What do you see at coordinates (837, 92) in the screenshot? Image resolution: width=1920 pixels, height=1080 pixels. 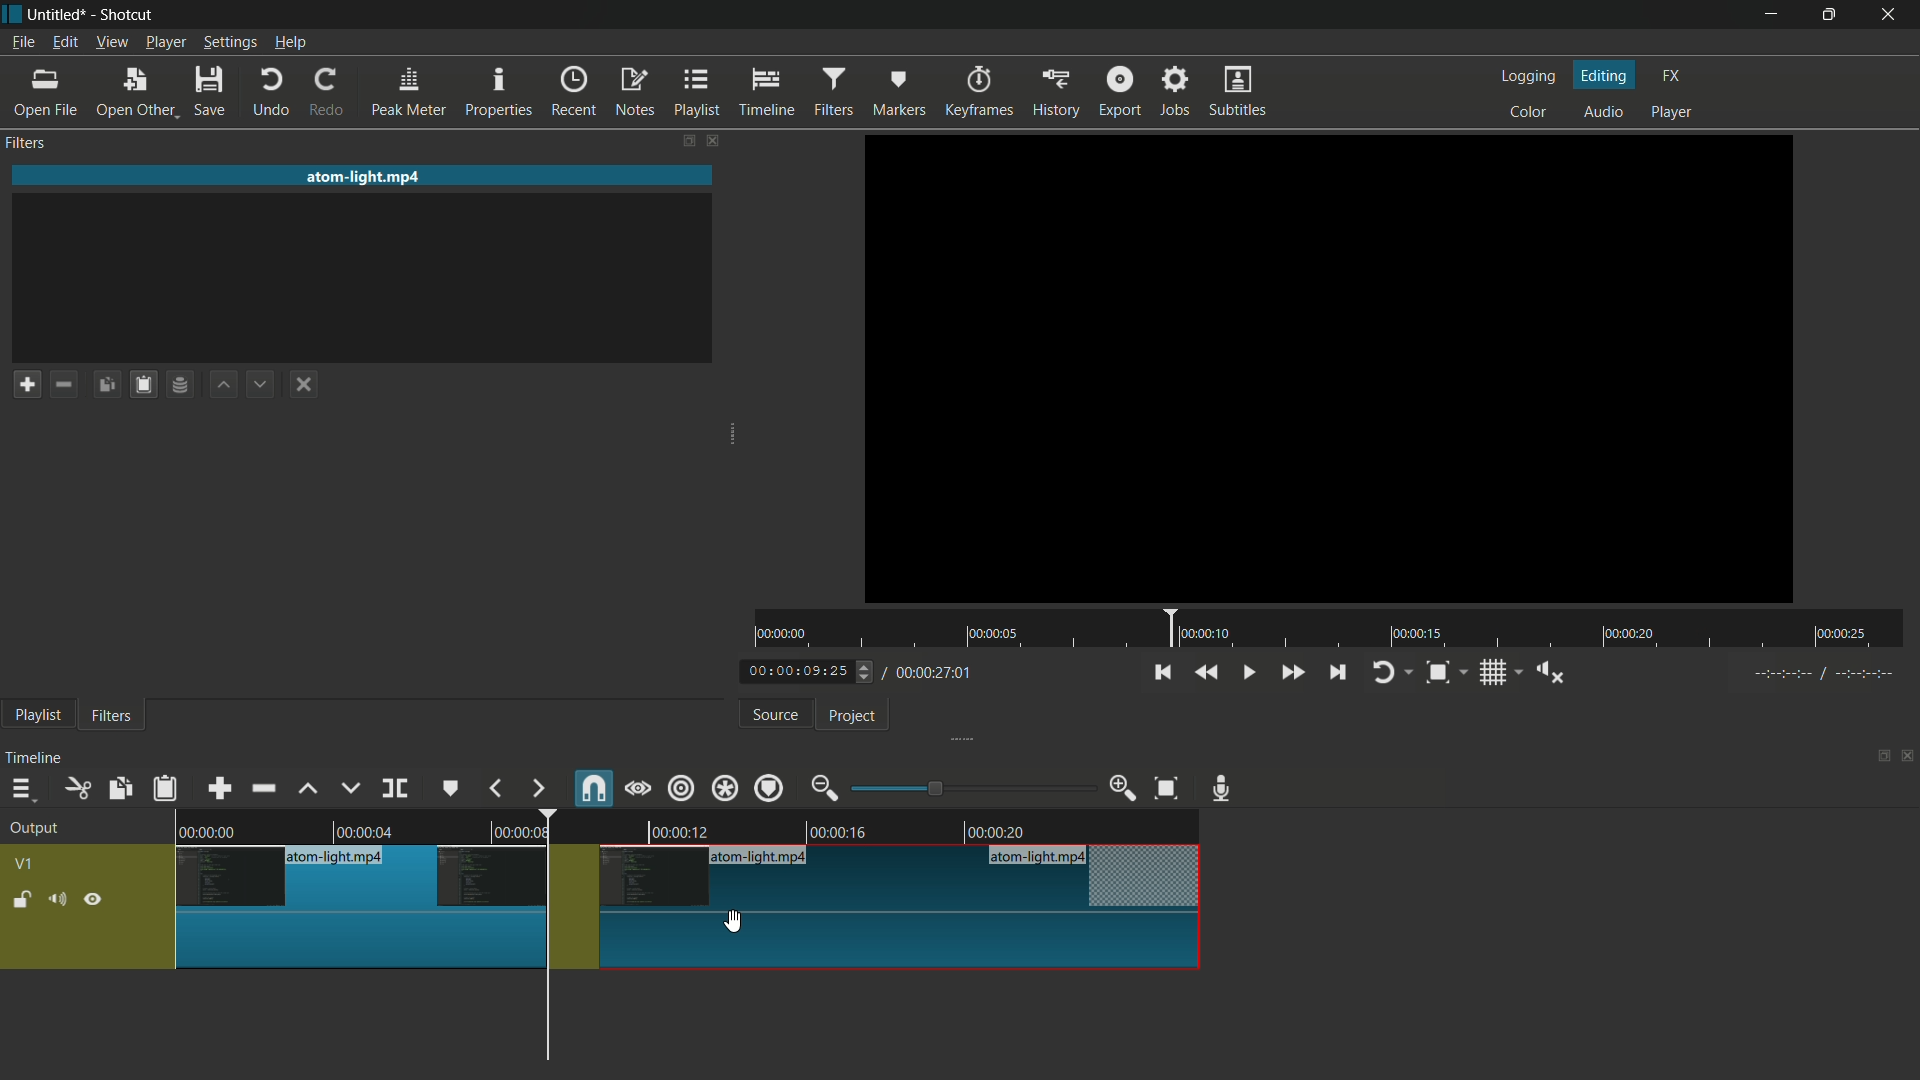 I see `filters` at bounding box center [837, 92].